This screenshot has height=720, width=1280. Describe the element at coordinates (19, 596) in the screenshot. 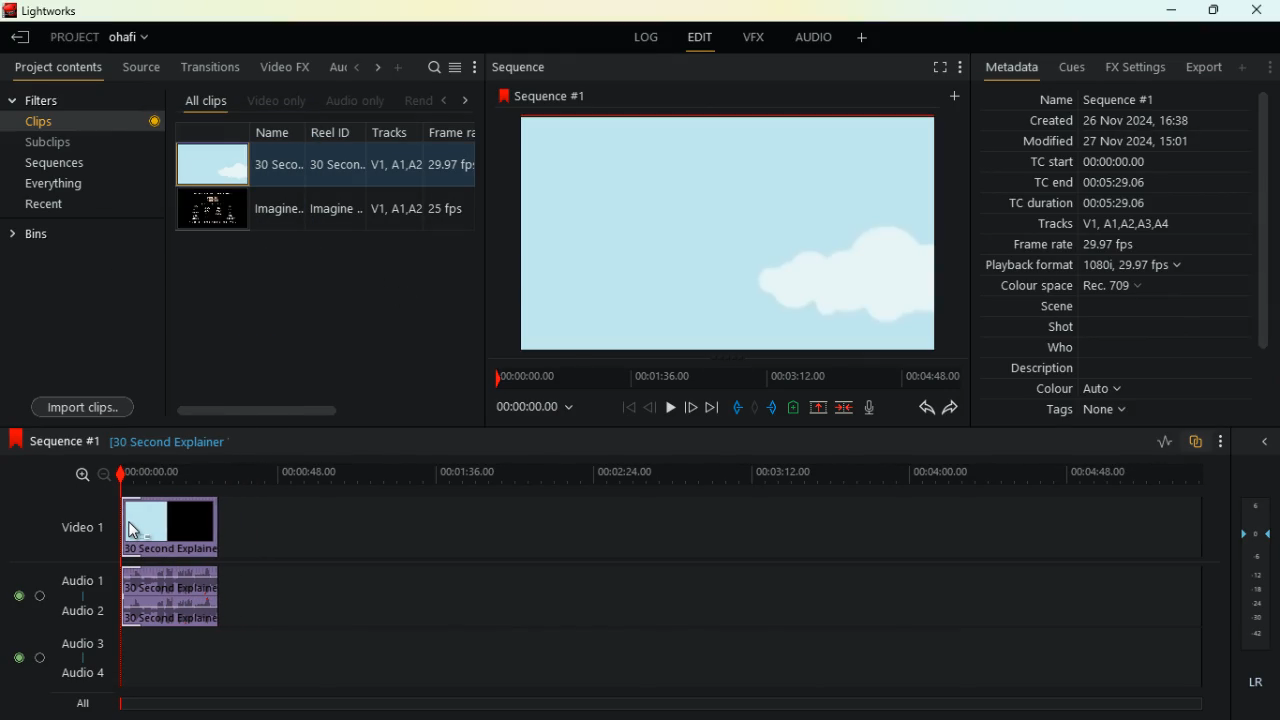

I see `toggle` at that location.